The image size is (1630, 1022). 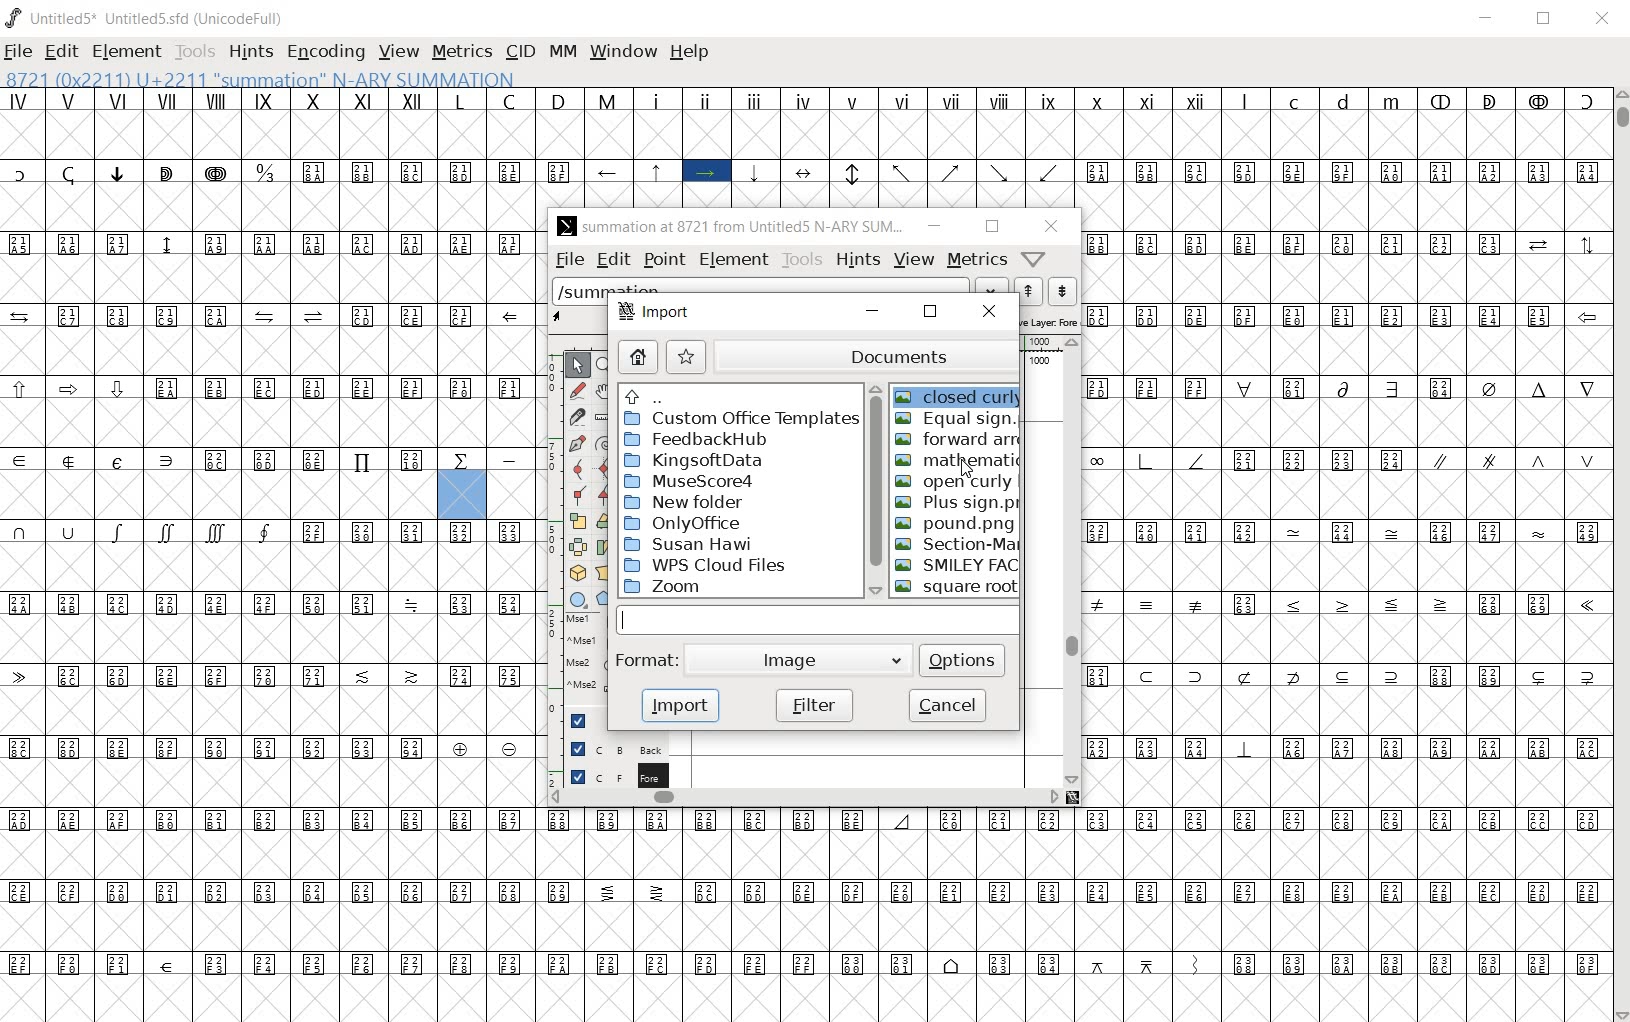 What do you see at coordinates (781, 286) in the screenshot?
I see `load word list` at bounding box center [781, 286].